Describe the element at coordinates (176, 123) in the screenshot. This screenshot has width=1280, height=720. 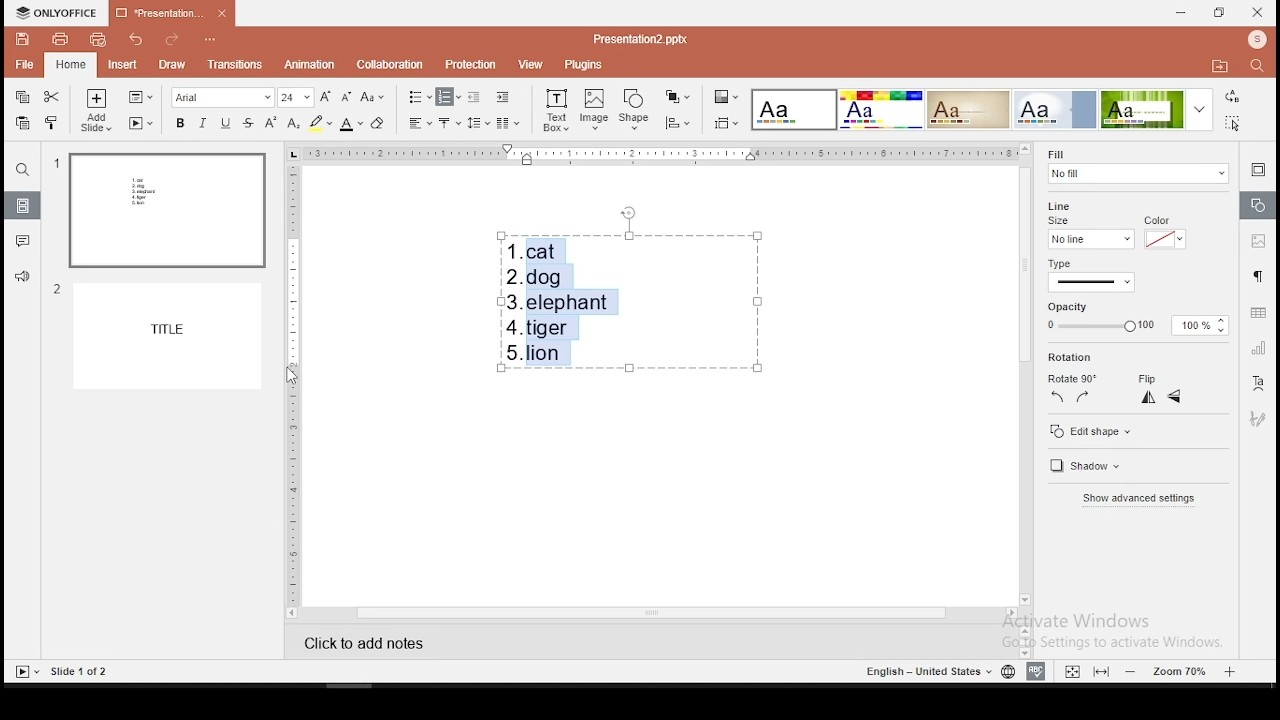
I see `bold` at that location.